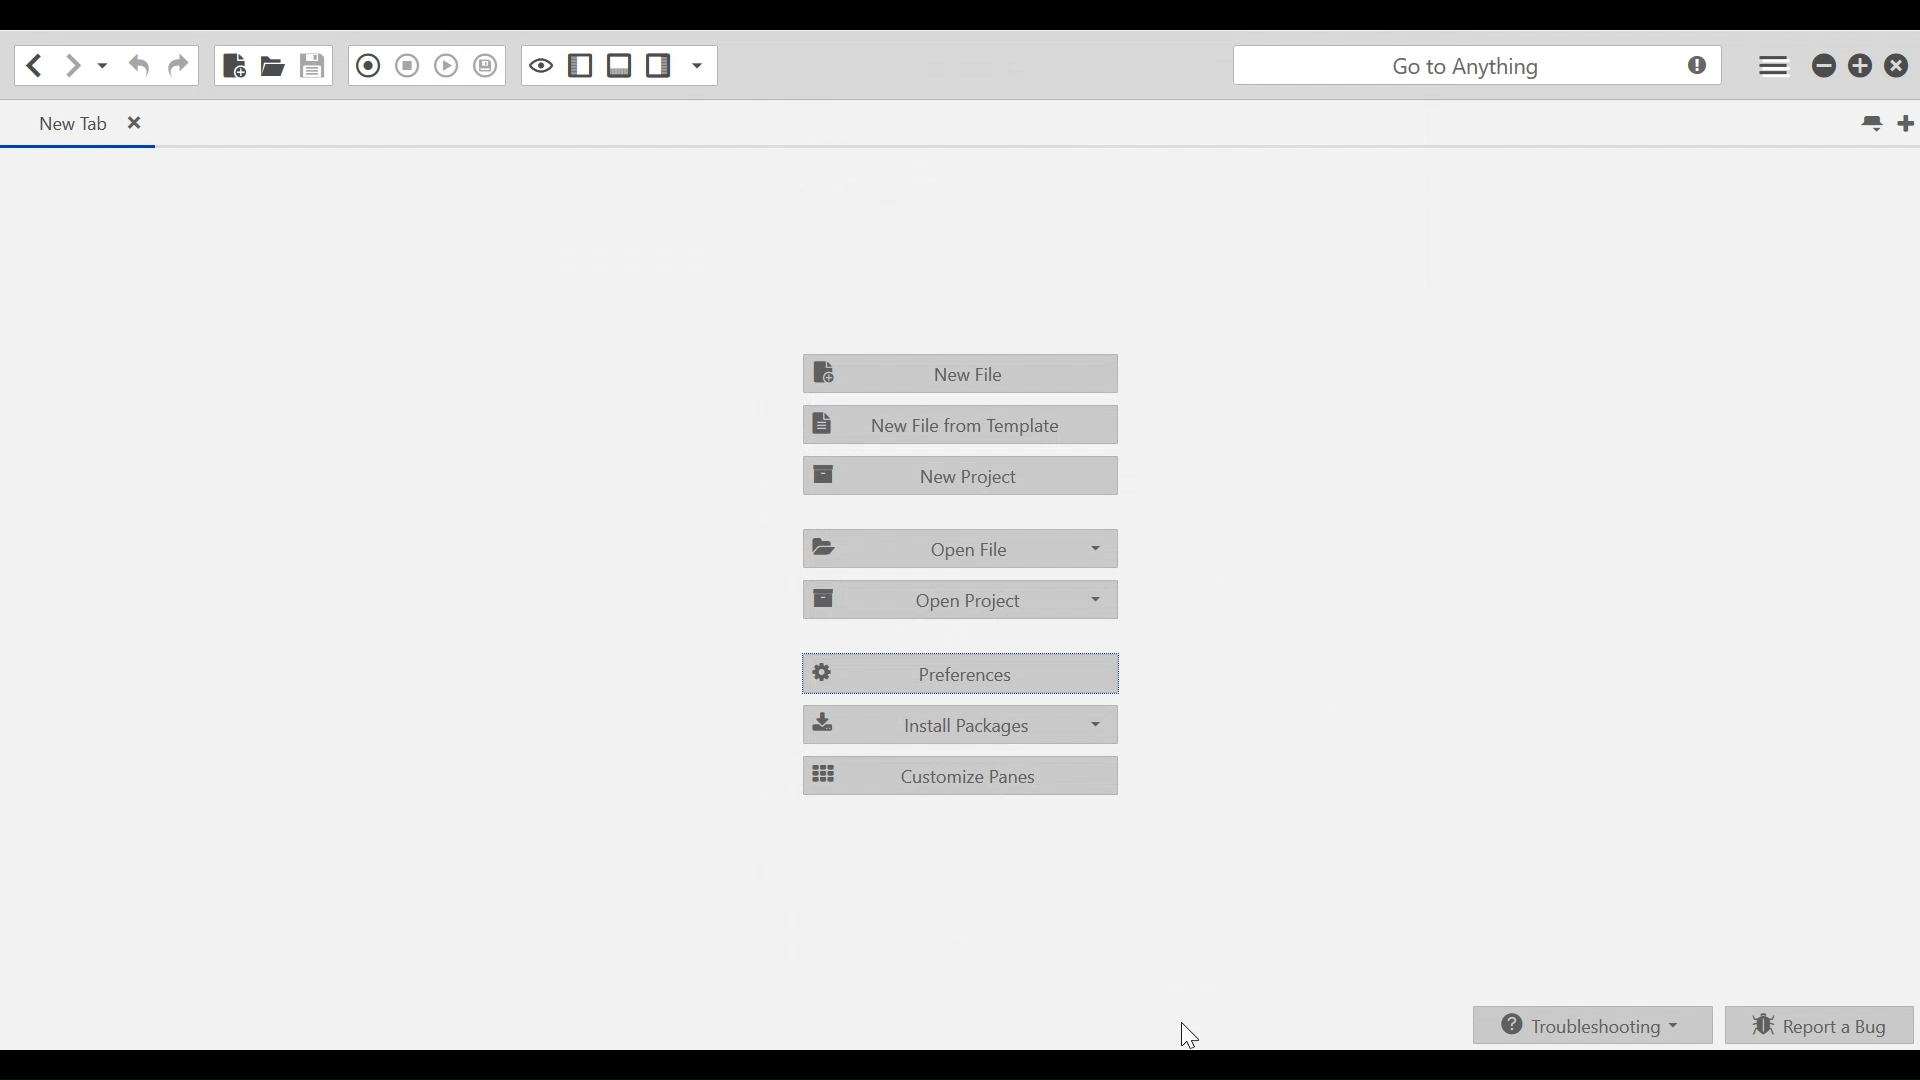  Describe the element at coordinates (138, 123) in the screenshot. I see `close` at that location.